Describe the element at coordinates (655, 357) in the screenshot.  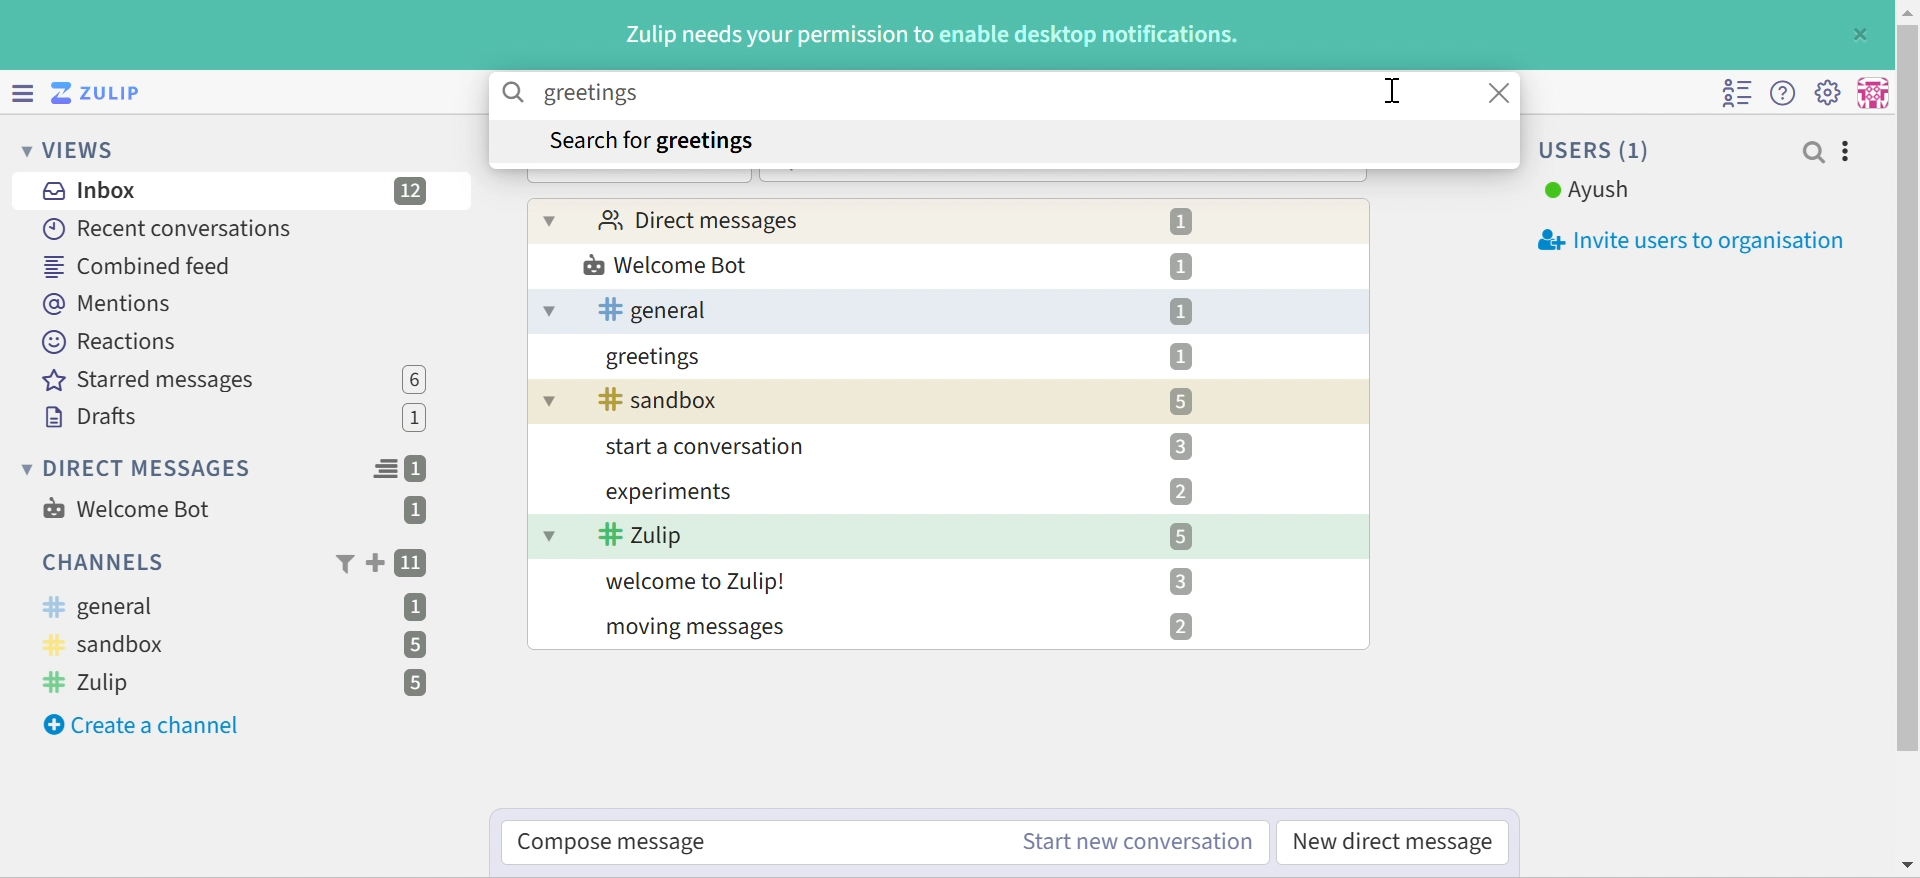
I see `greetings` at that location.